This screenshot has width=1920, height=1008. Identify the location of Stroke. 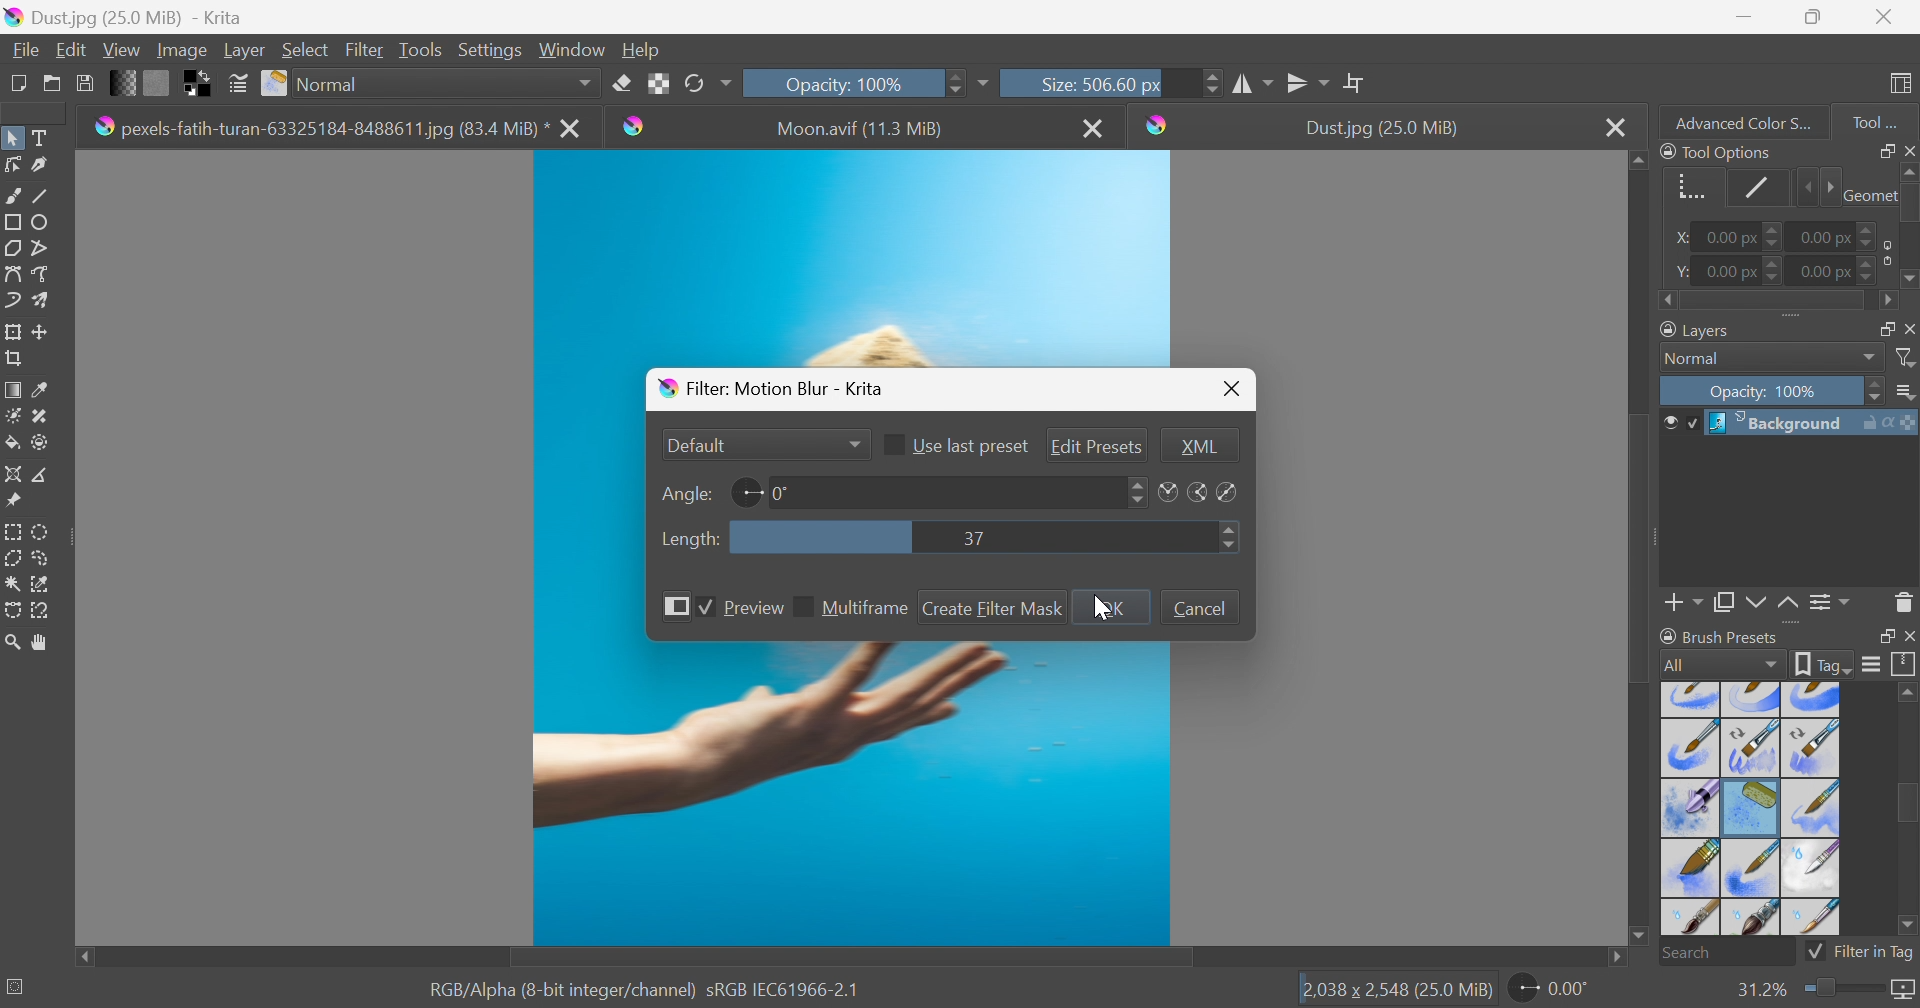
(1758, 187).